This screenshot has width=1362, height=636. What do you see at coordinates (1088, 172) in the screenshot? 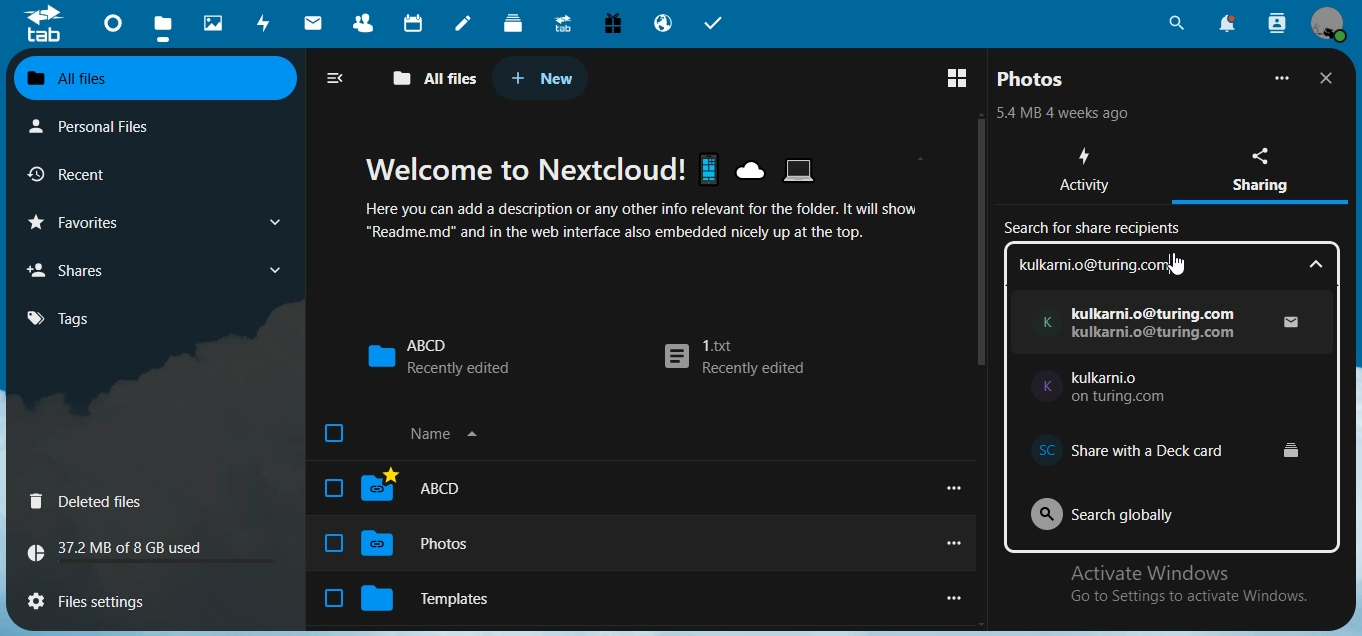
I see `activity` at bounding box center [1088, 172].